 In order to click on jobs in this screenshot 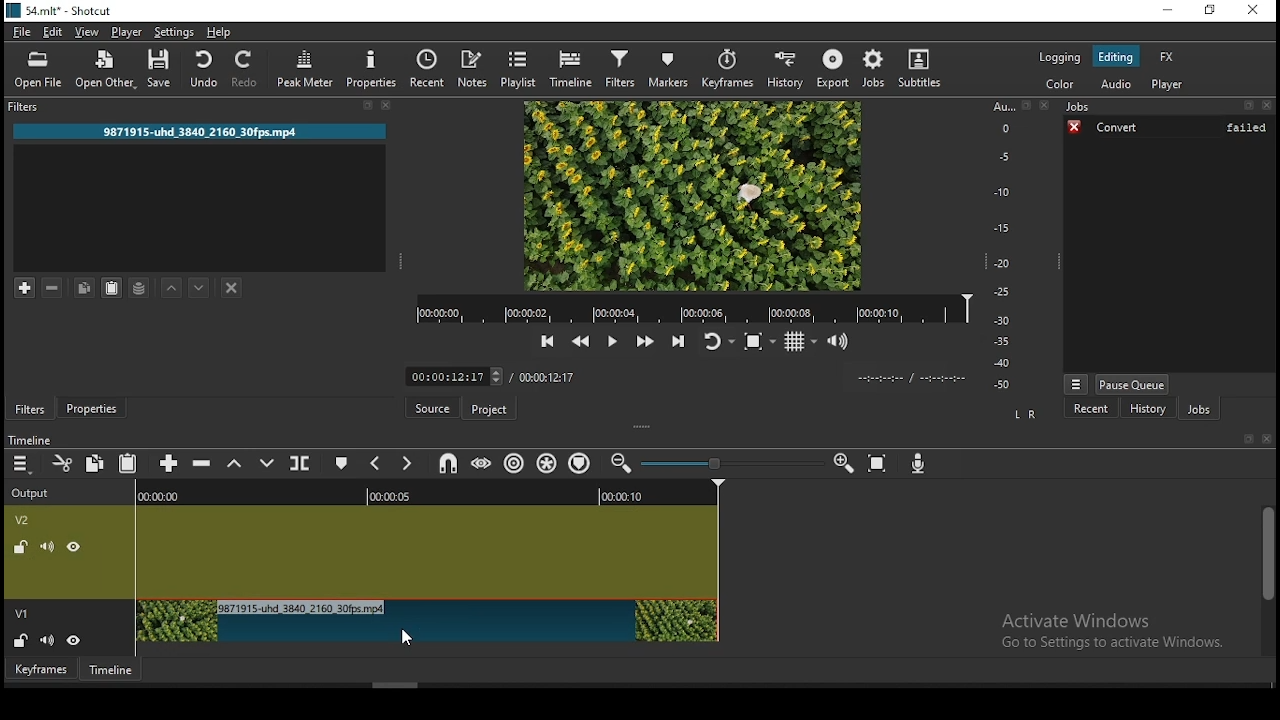, I will do `click(1201, 409)`.